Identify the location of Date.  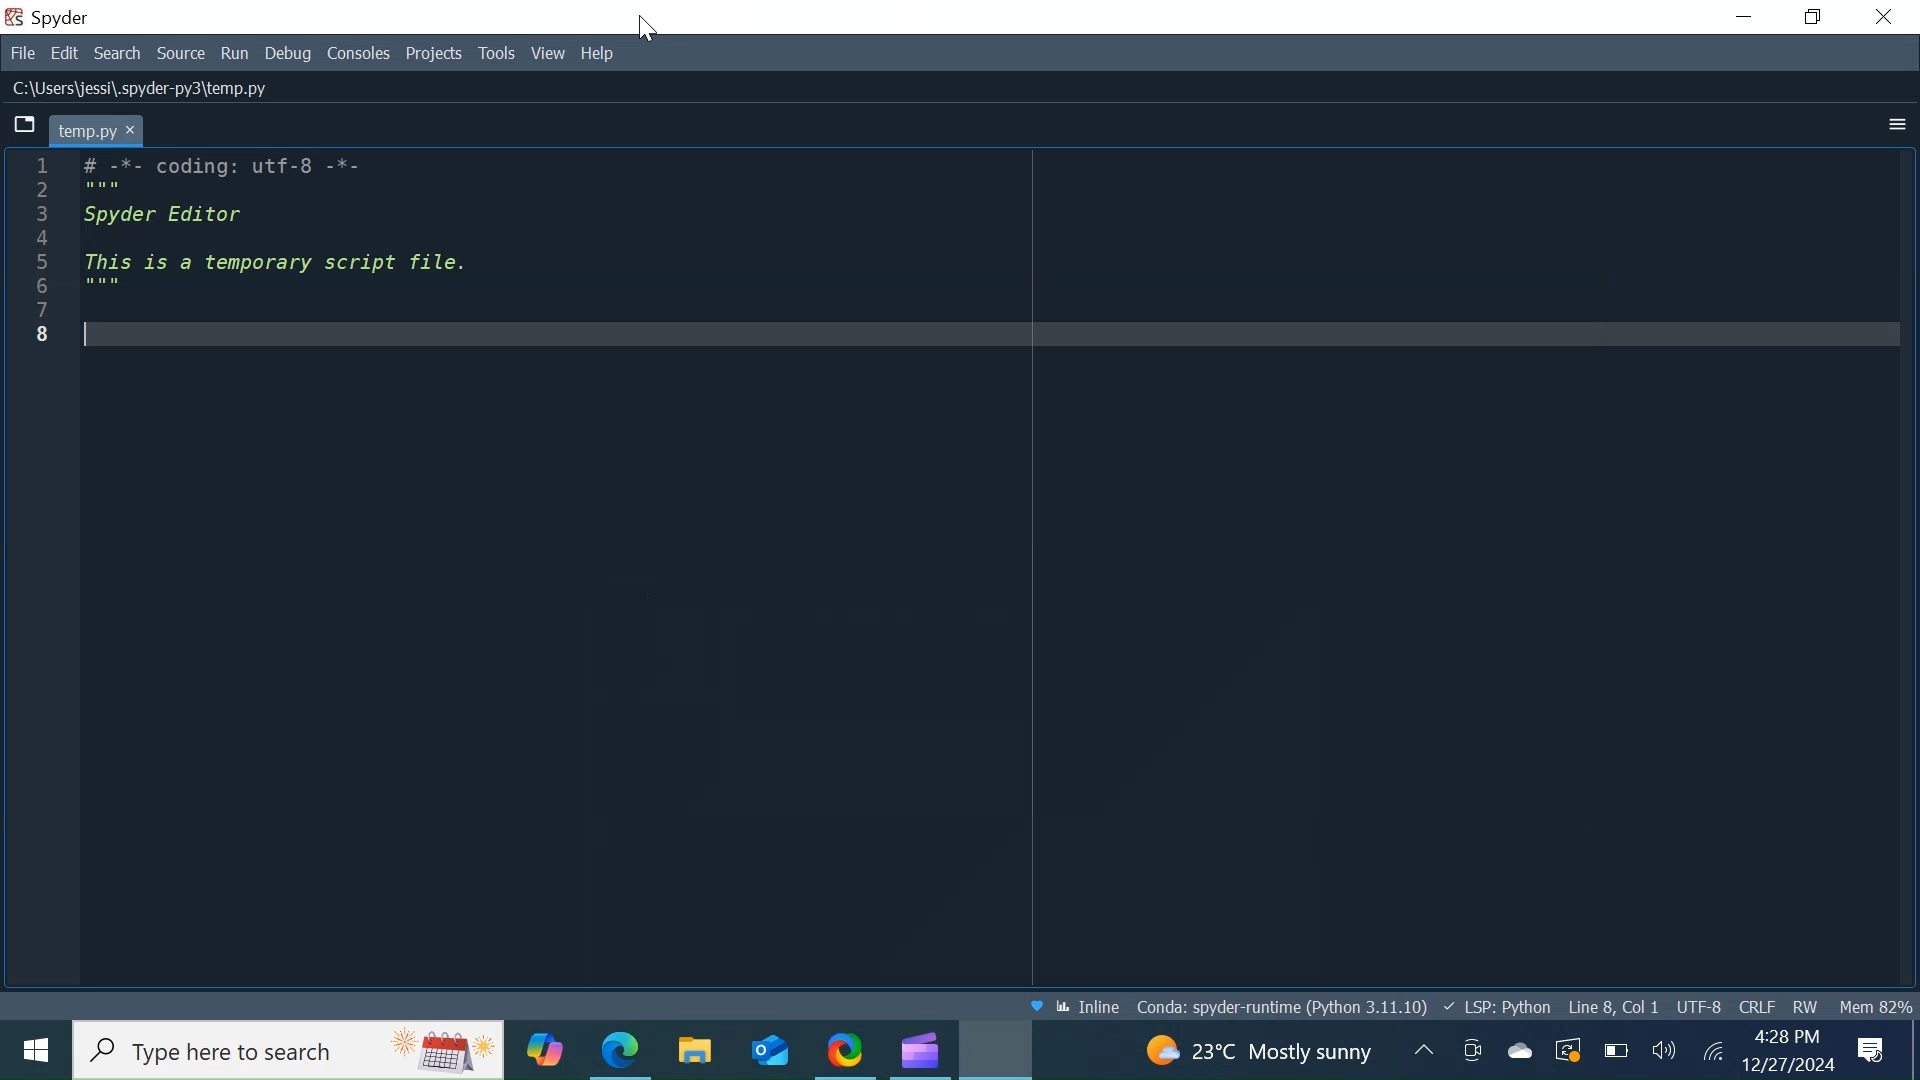
(1786, 1063).